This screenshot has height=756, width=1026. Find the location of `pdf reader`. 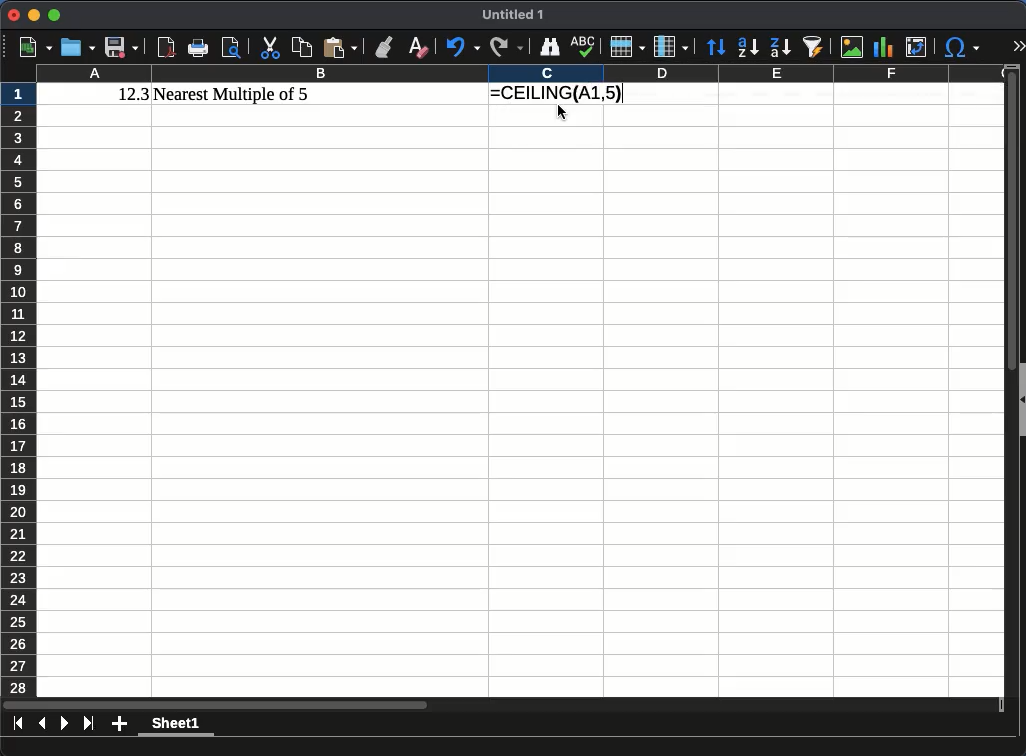

pdf reader is located at coordinates (167, 48).